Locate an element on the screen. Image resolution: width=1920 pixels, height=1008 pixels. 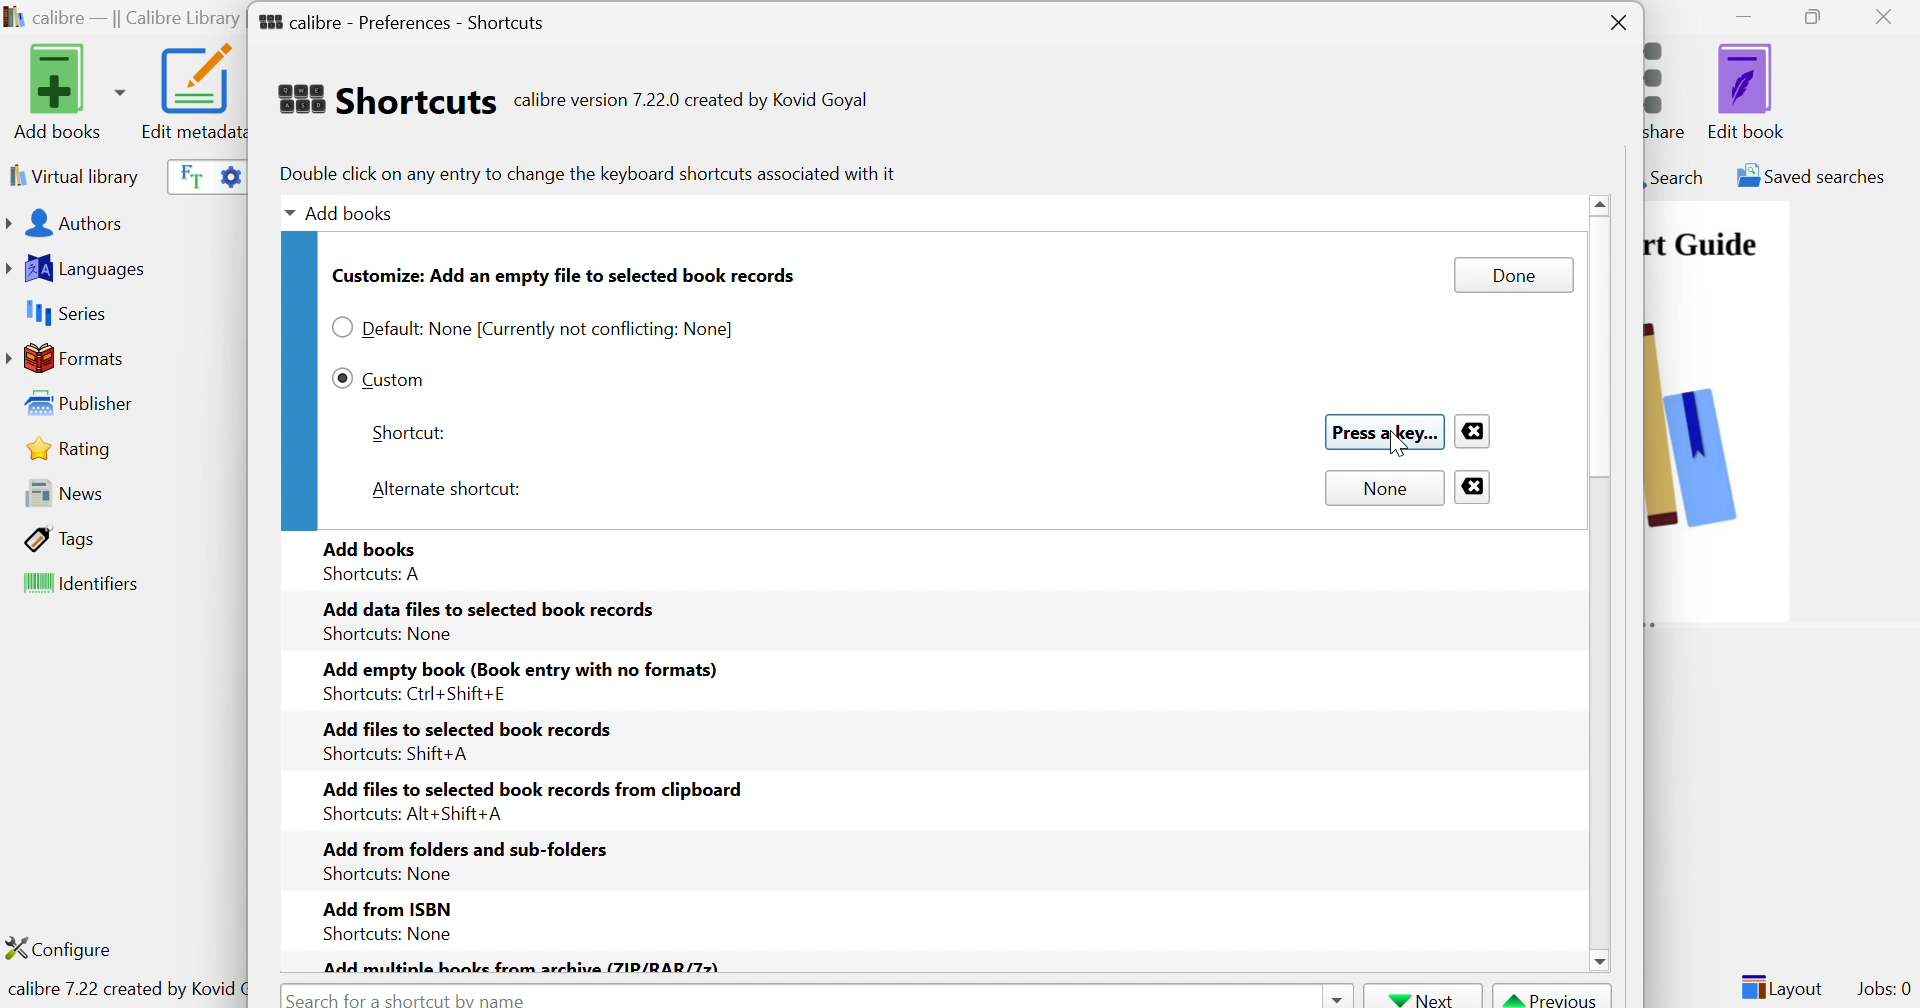
Add files to selected book records from clipboard is located at coordinates (537, 788).